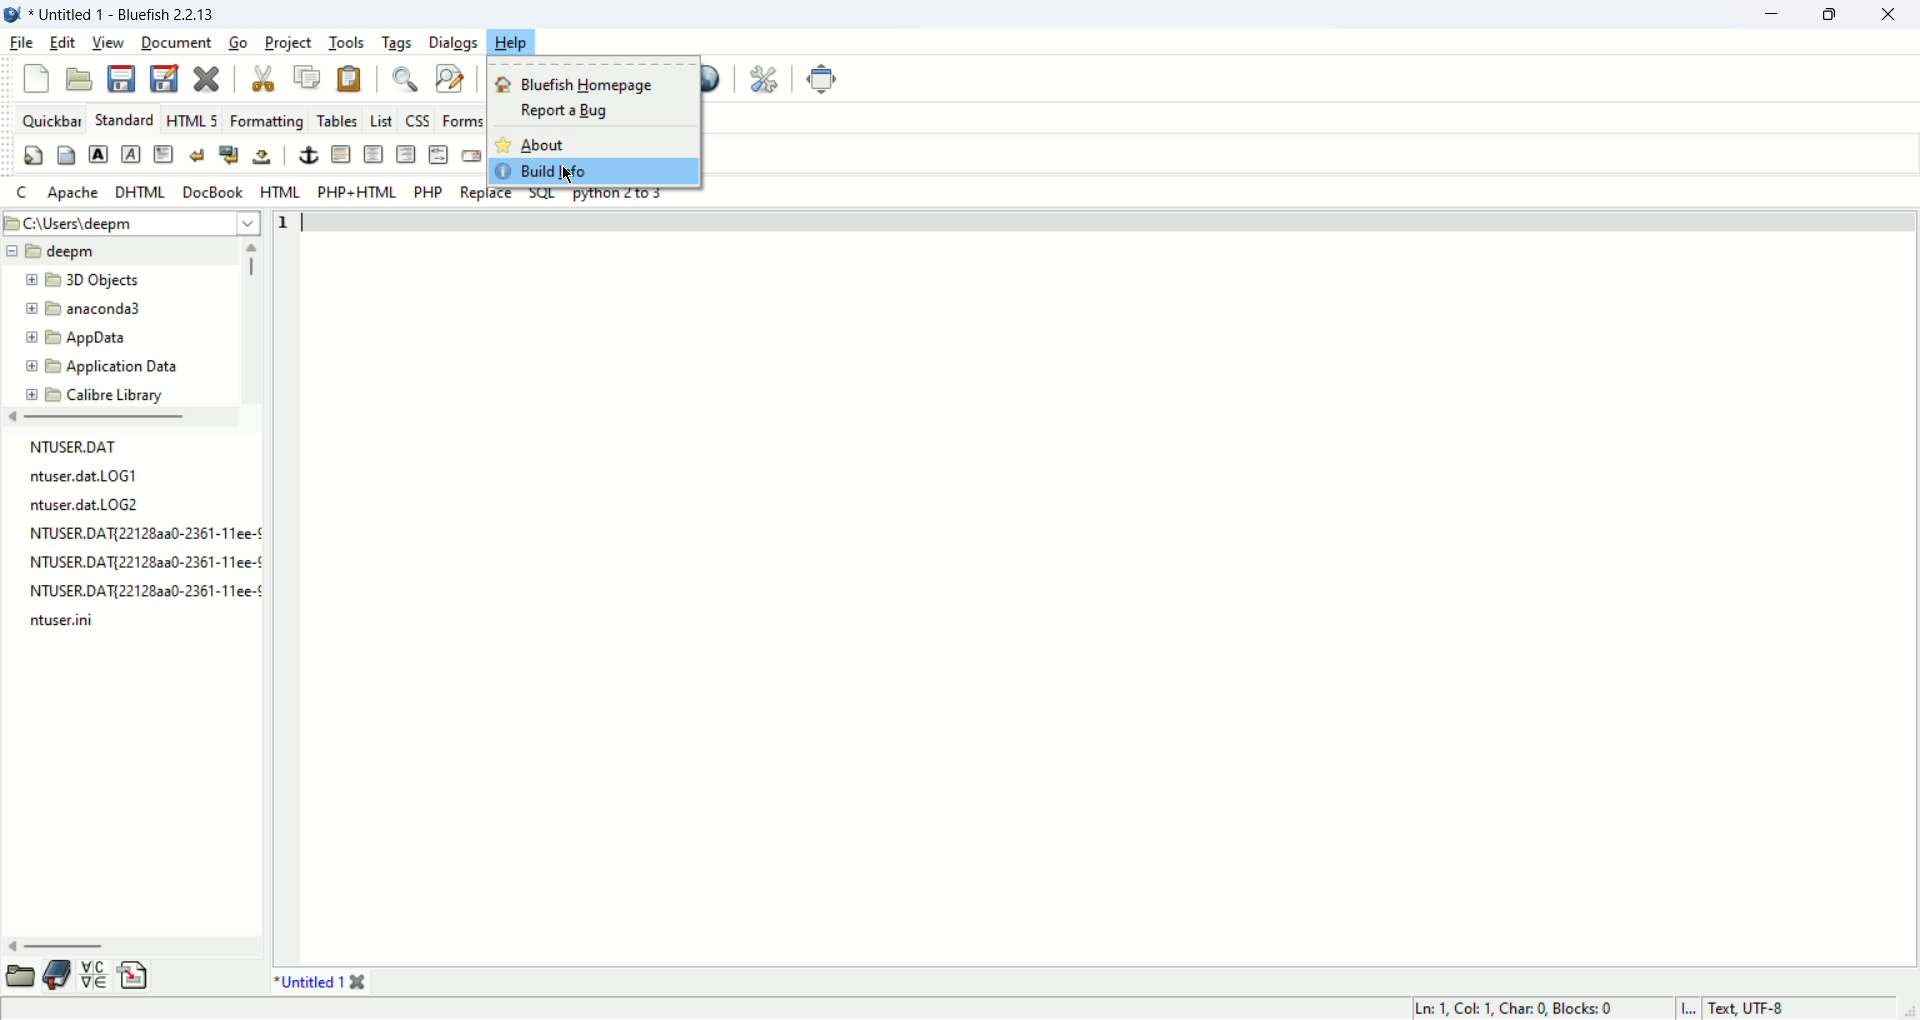 The width and height of the screenshot is (1920, 1020). What do you see at coordinates (198, 156) in the screenshot?
I see `break` at bounding box center [198, 156].